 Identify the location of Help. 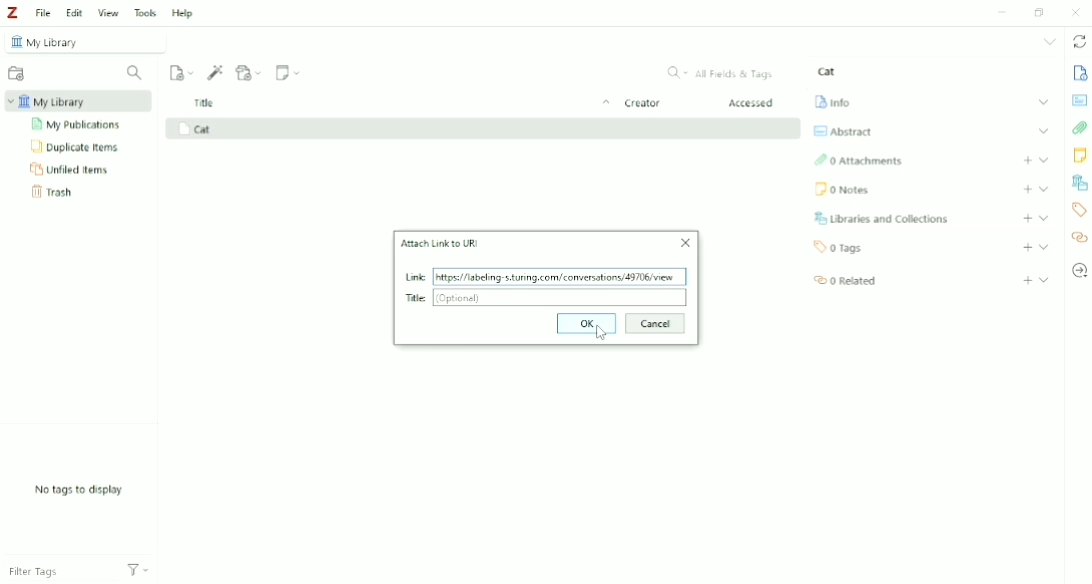
(182, 14).